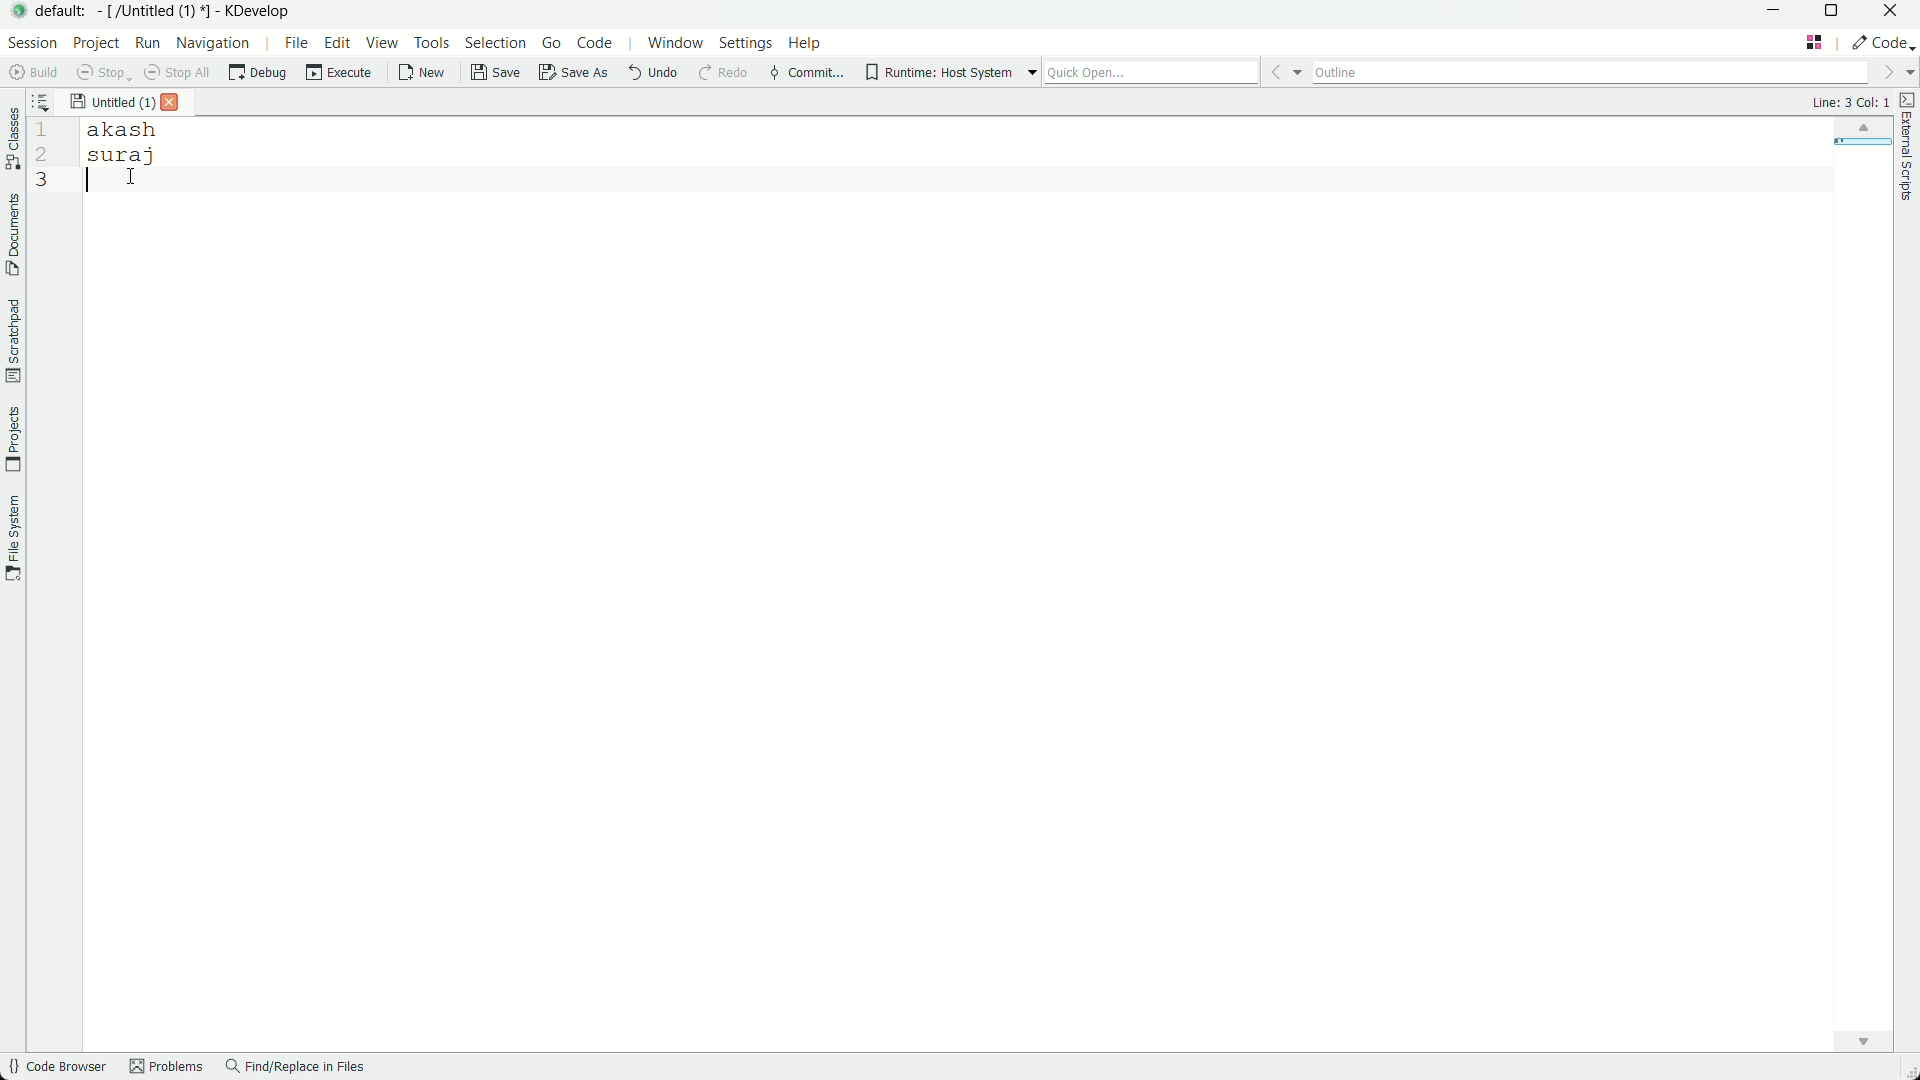 The height and width of the screenshot is (1080, 1920). I want to click on find/replace in files, so click(297, 1068).